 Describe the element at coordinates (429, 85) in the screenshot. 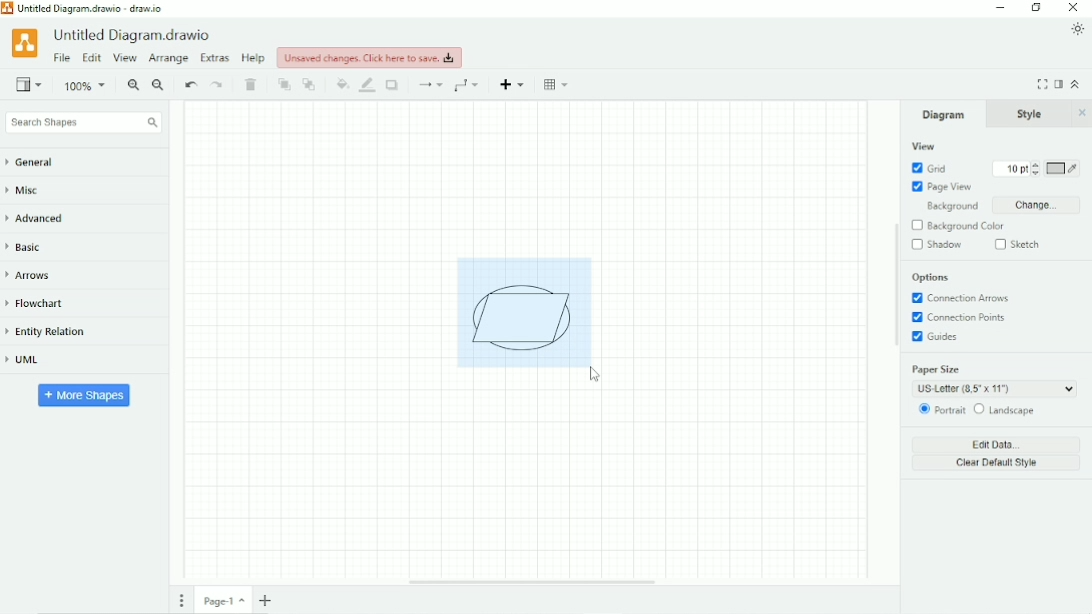

I see `Connection` at that location.